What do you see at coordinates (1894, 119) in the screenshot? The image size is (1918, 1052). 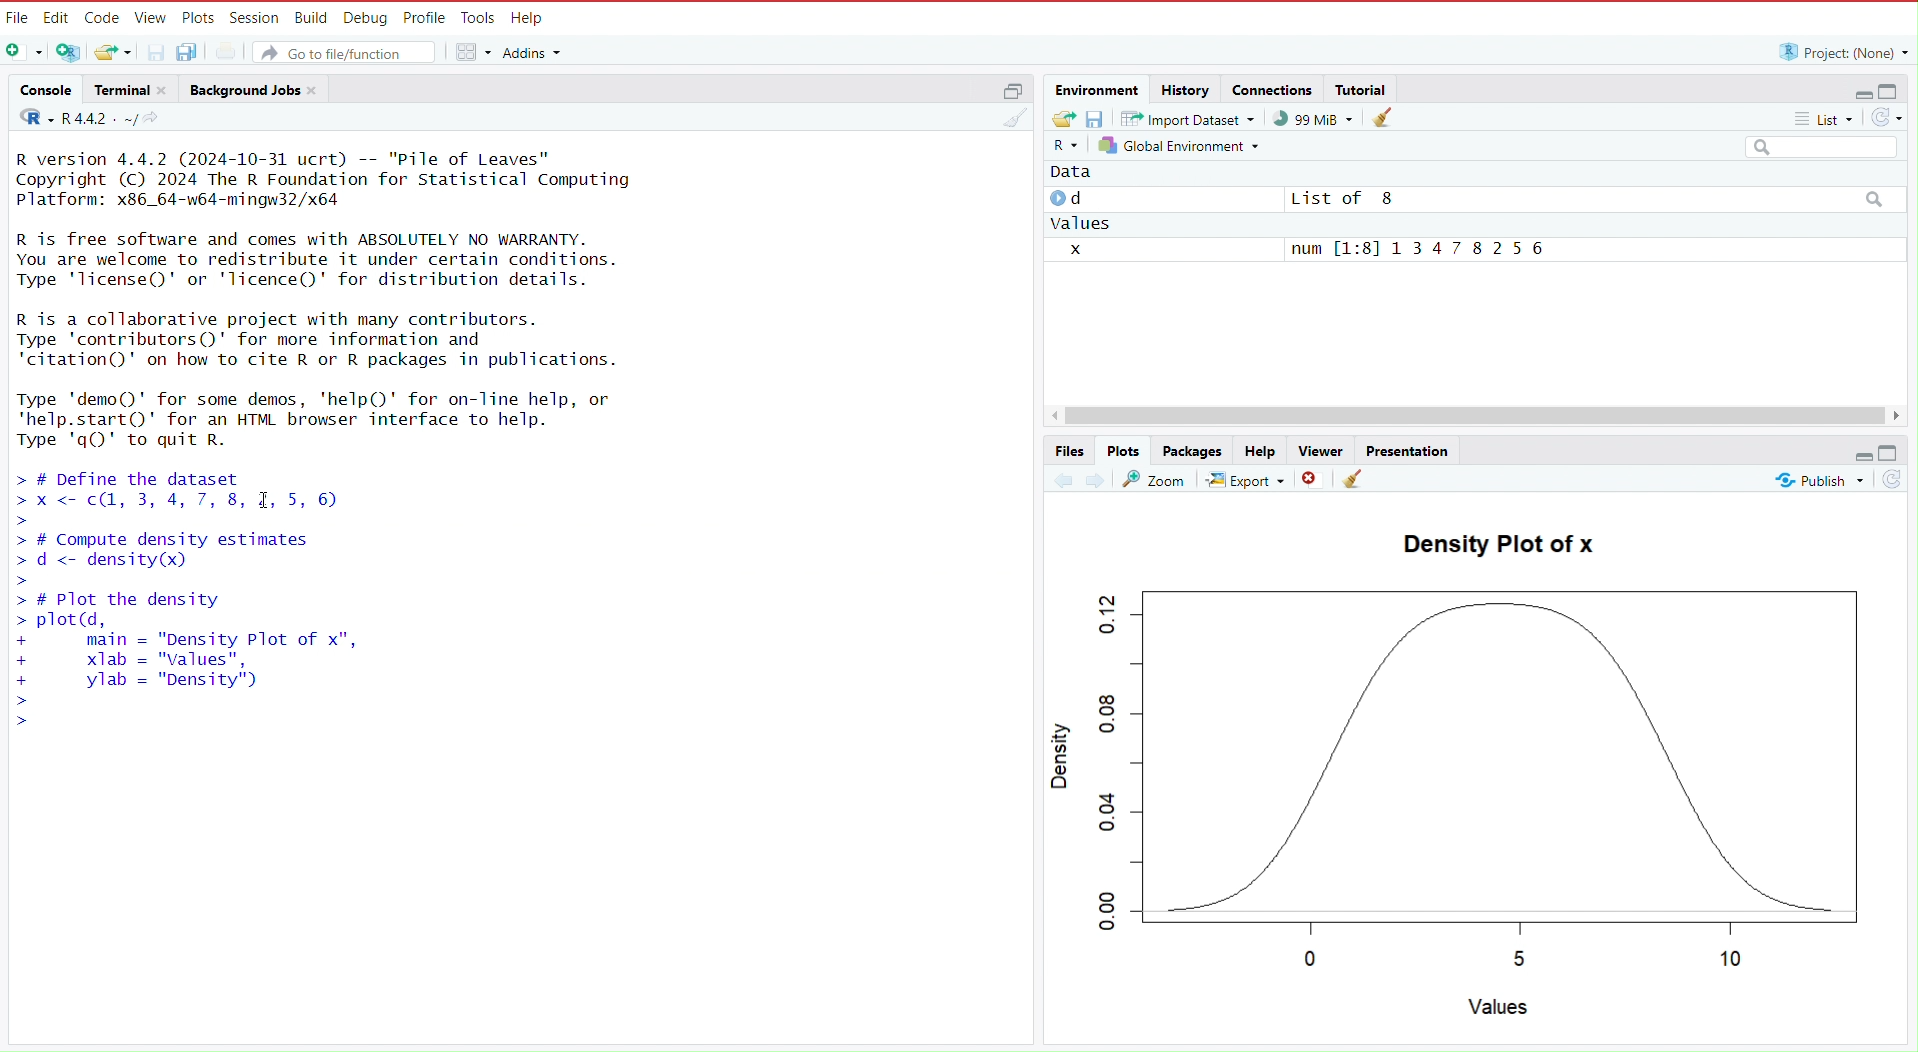 I see `refresh the list of objects in the environment` at bounding box center [1894, 119].